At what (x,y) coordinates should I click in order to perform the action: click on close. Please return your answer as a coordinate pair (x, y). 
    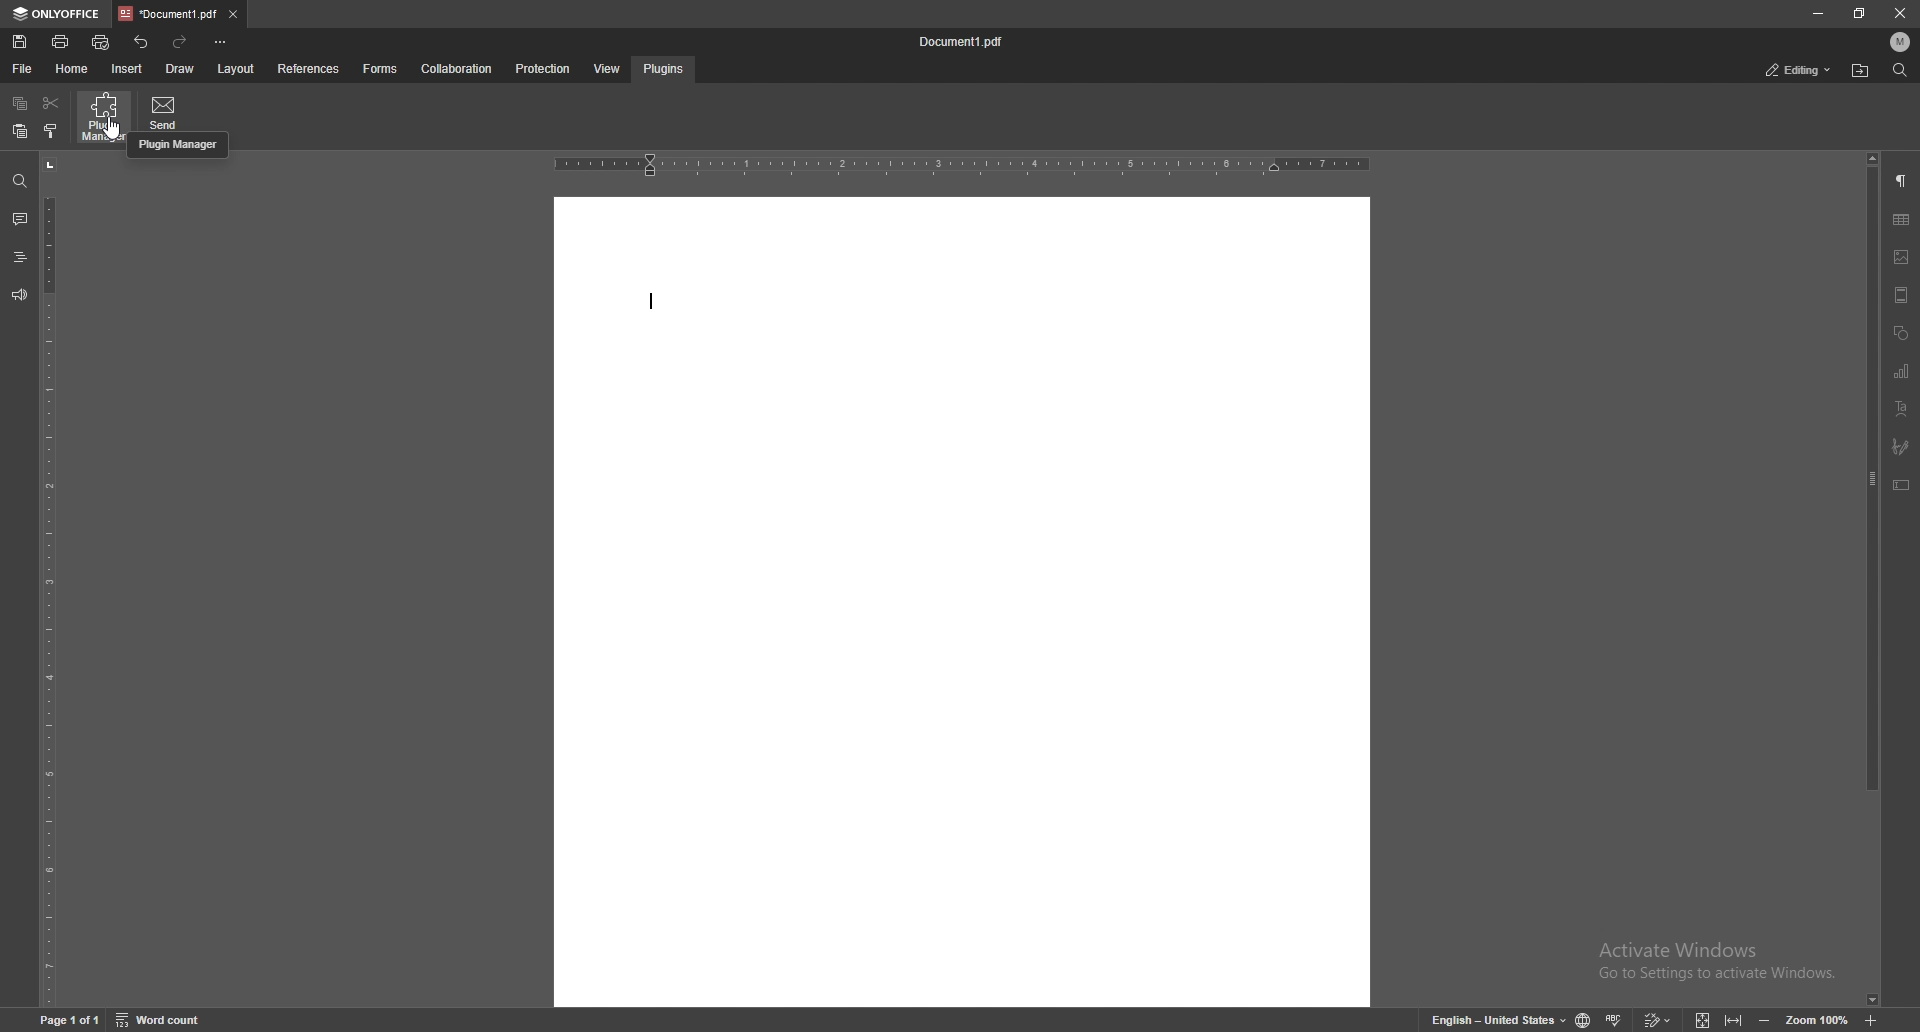
    Looking at the image, I should click on (1900, 14).